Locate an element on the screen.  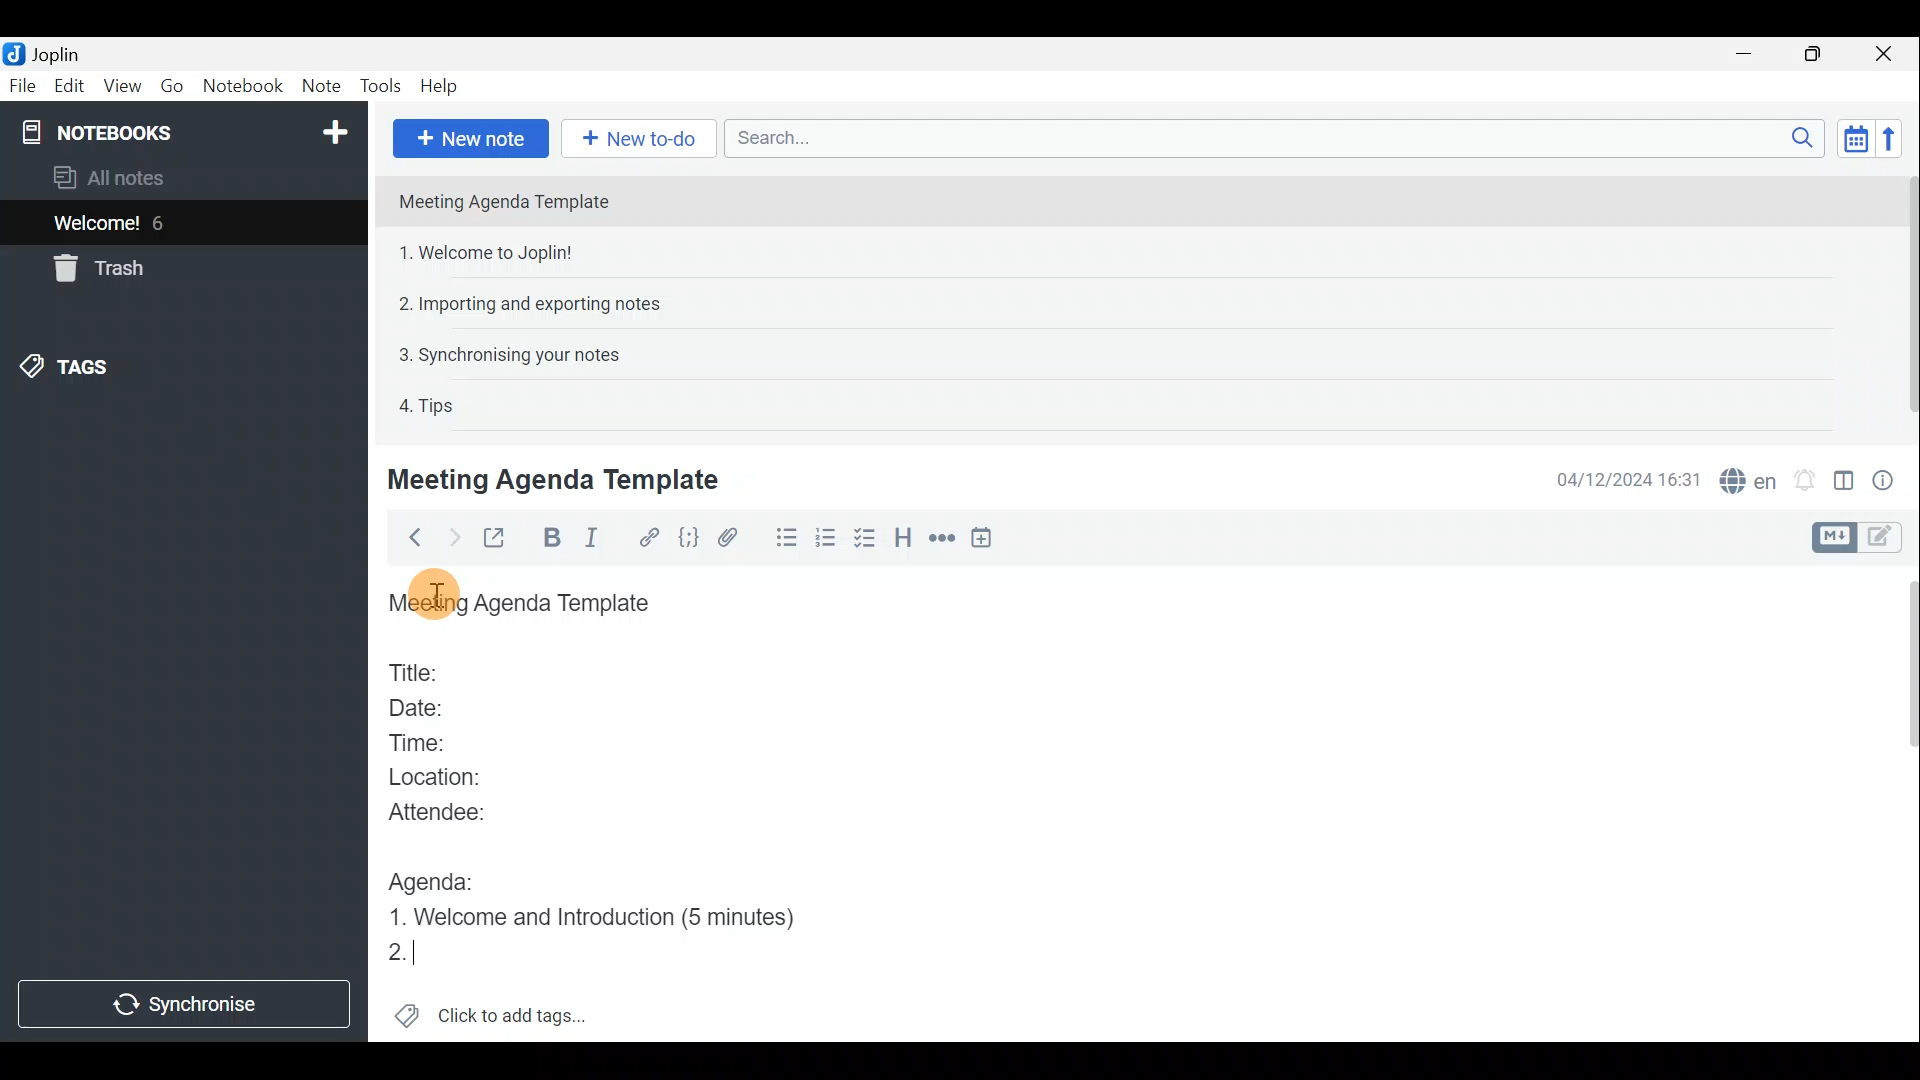
View is located at coordinates (119, 88).